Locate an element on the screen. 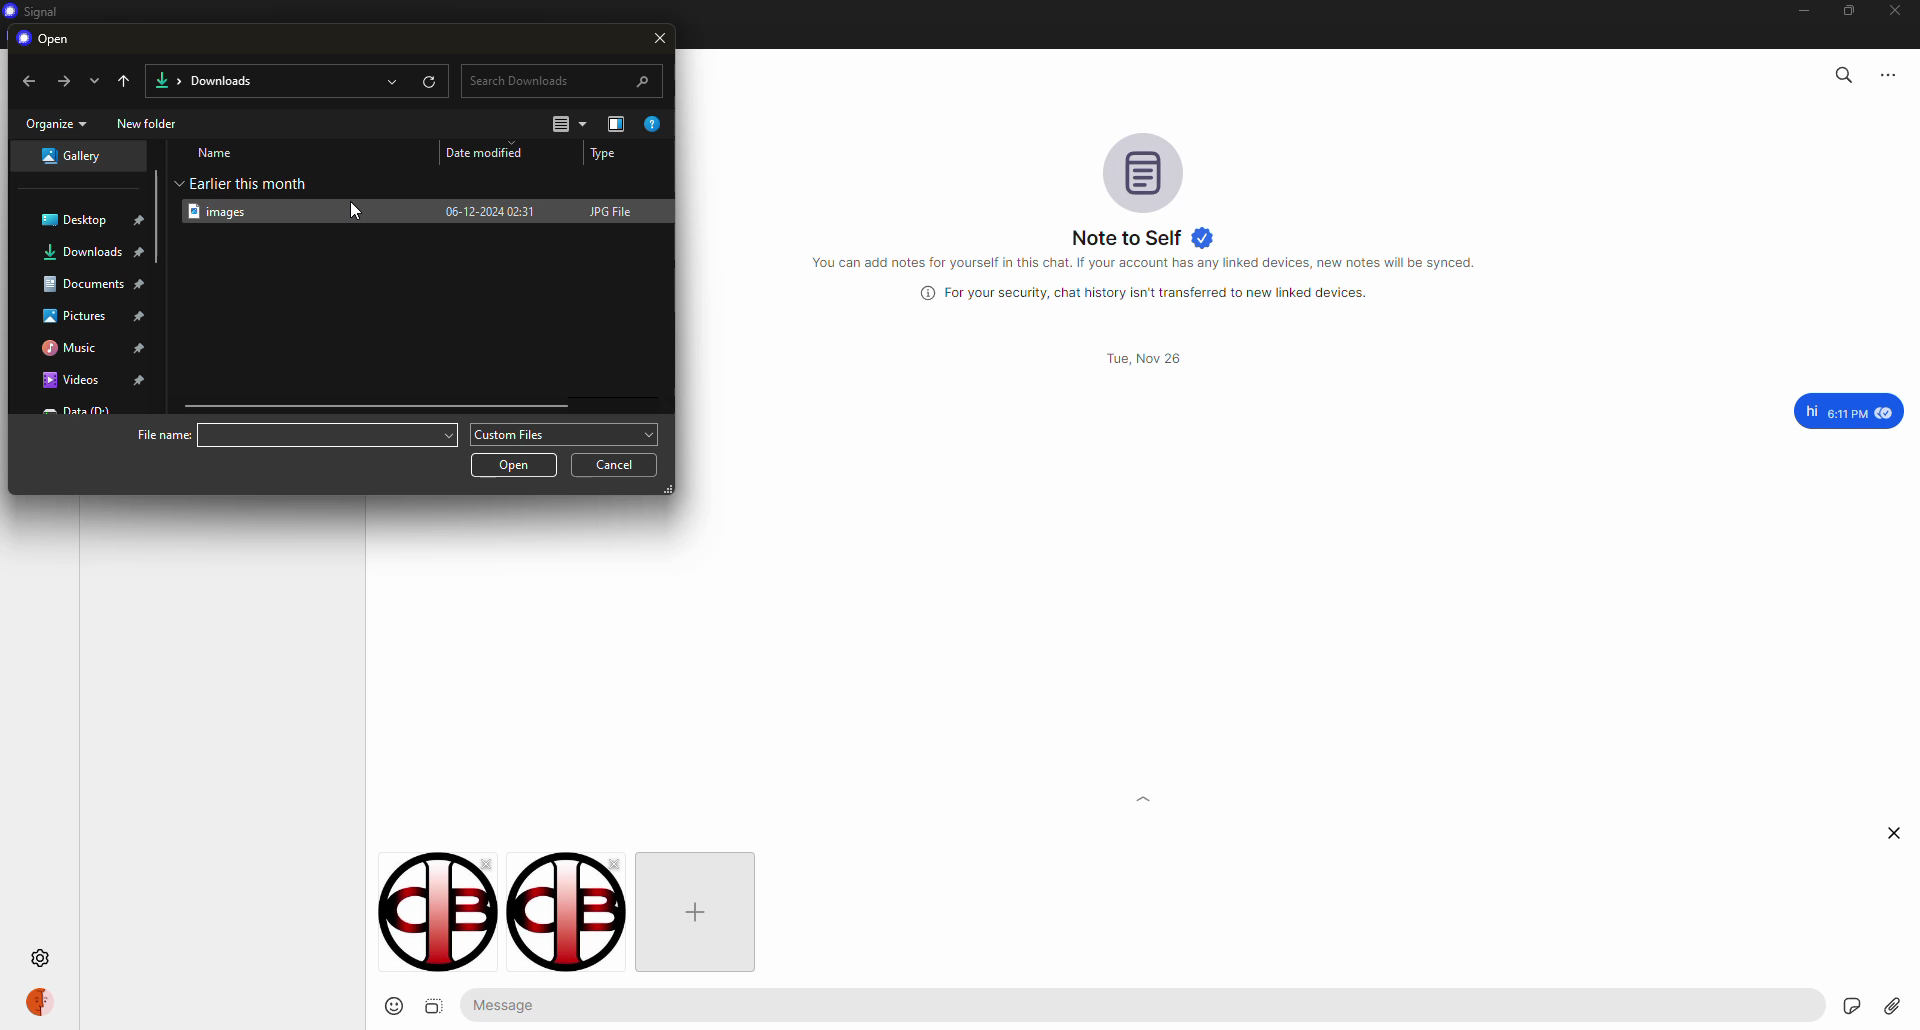 Image resolution: width=1920 pixels, height=1030 pixels. remove is located at coordinates (621, 864).